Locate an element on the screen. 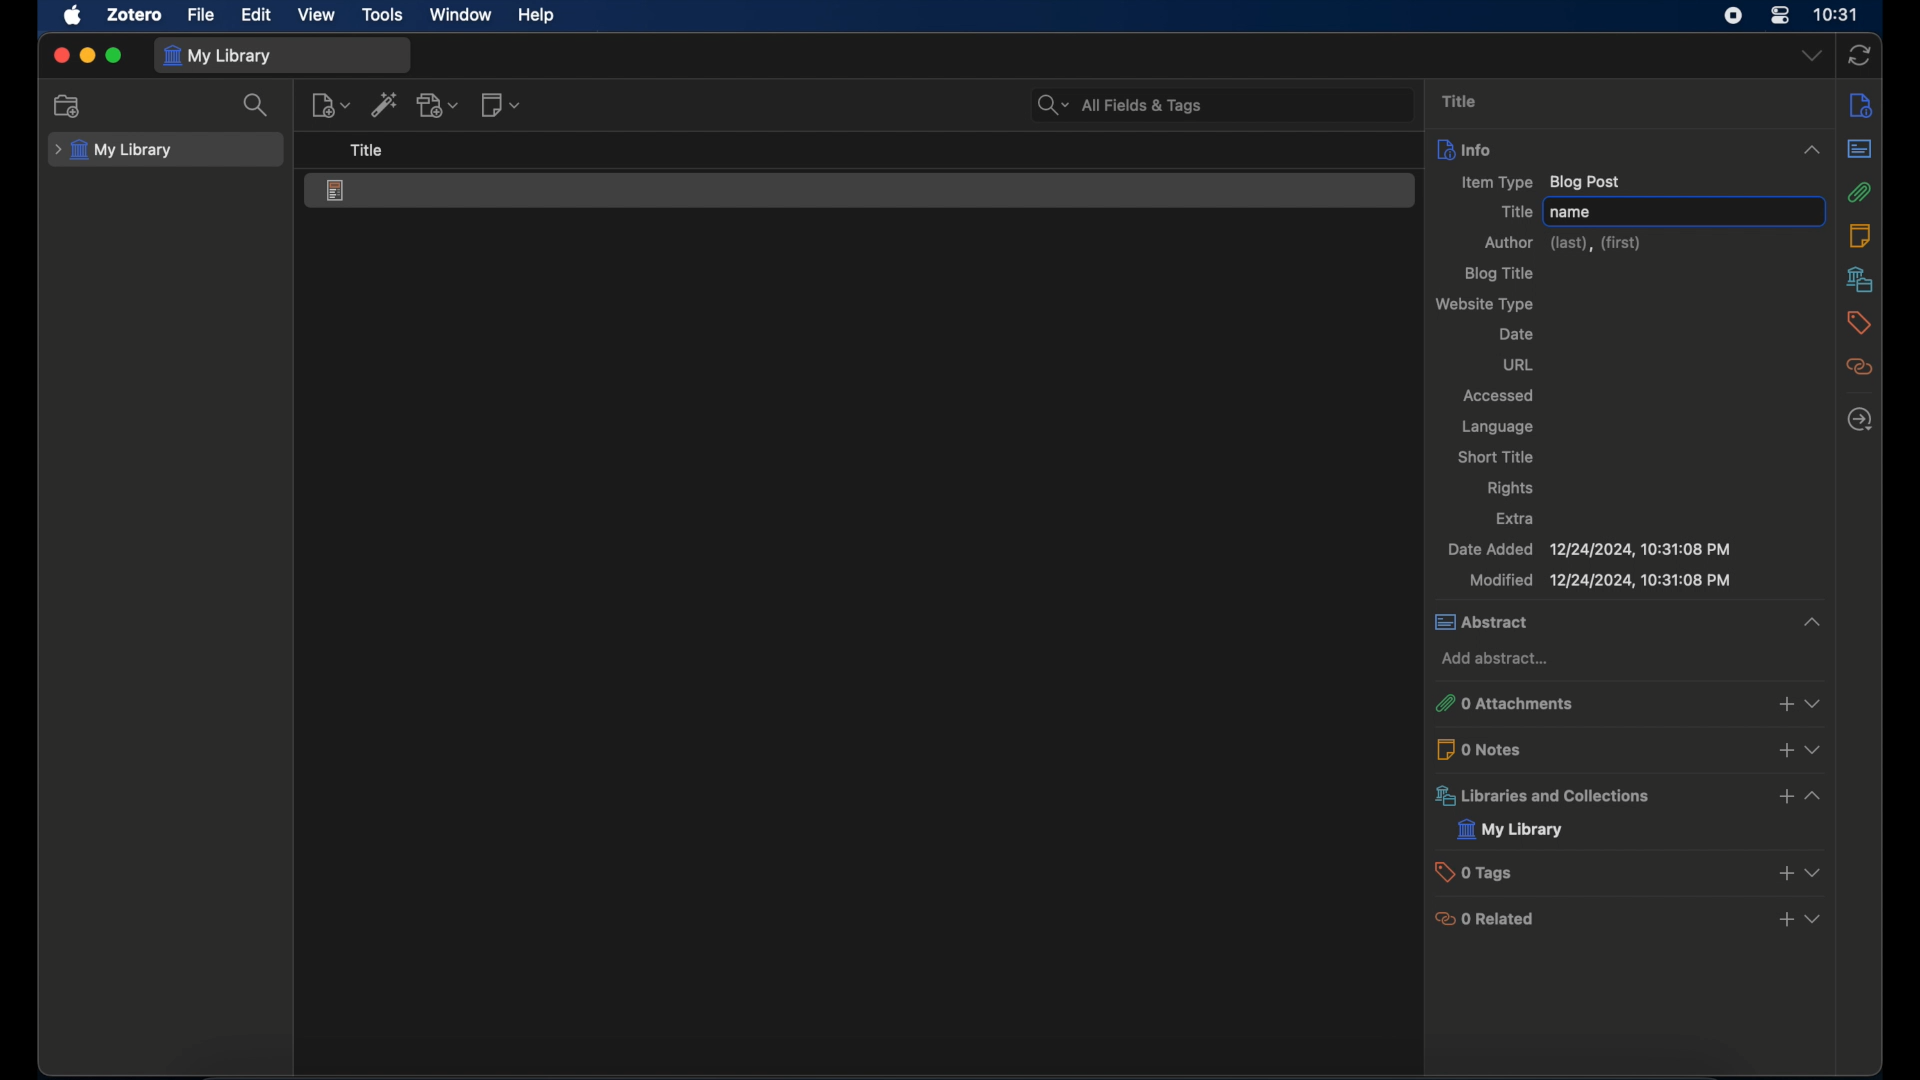  my library is located at coordinates (114, 150).